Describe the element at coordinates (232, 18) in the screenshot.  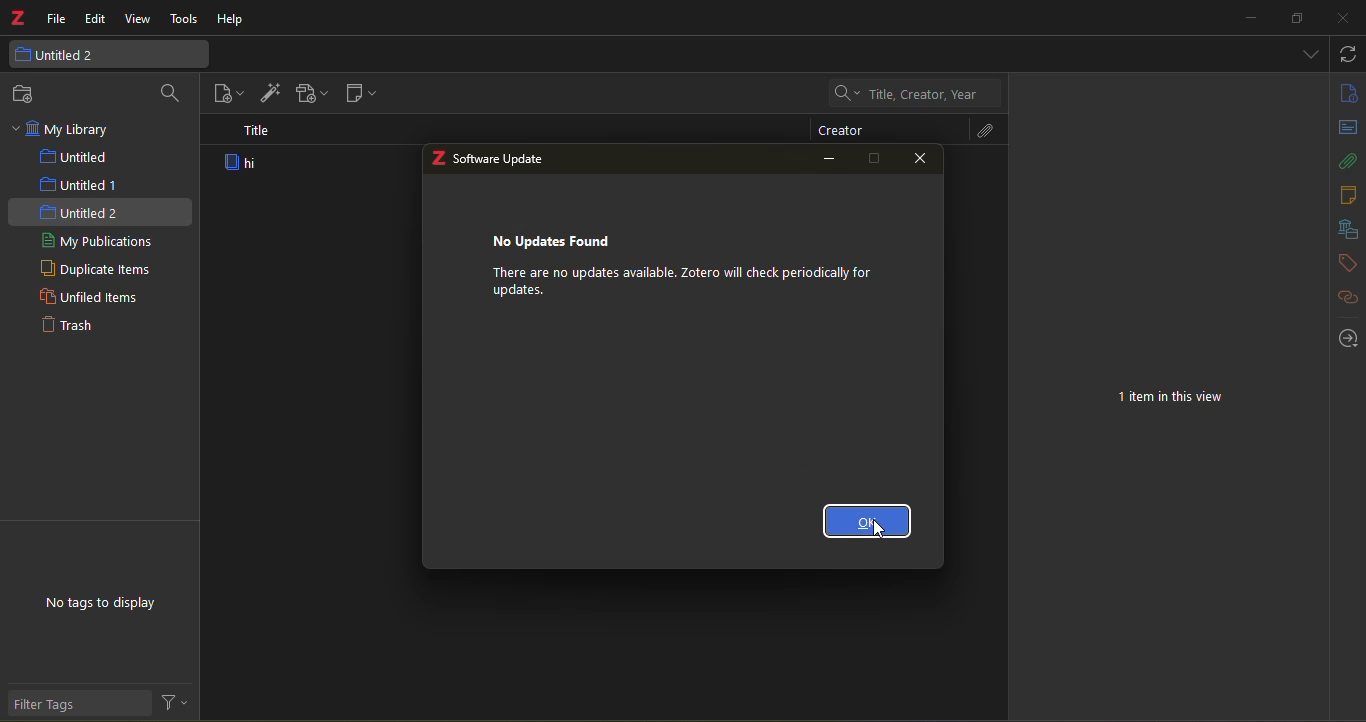
I see `help` at that location.